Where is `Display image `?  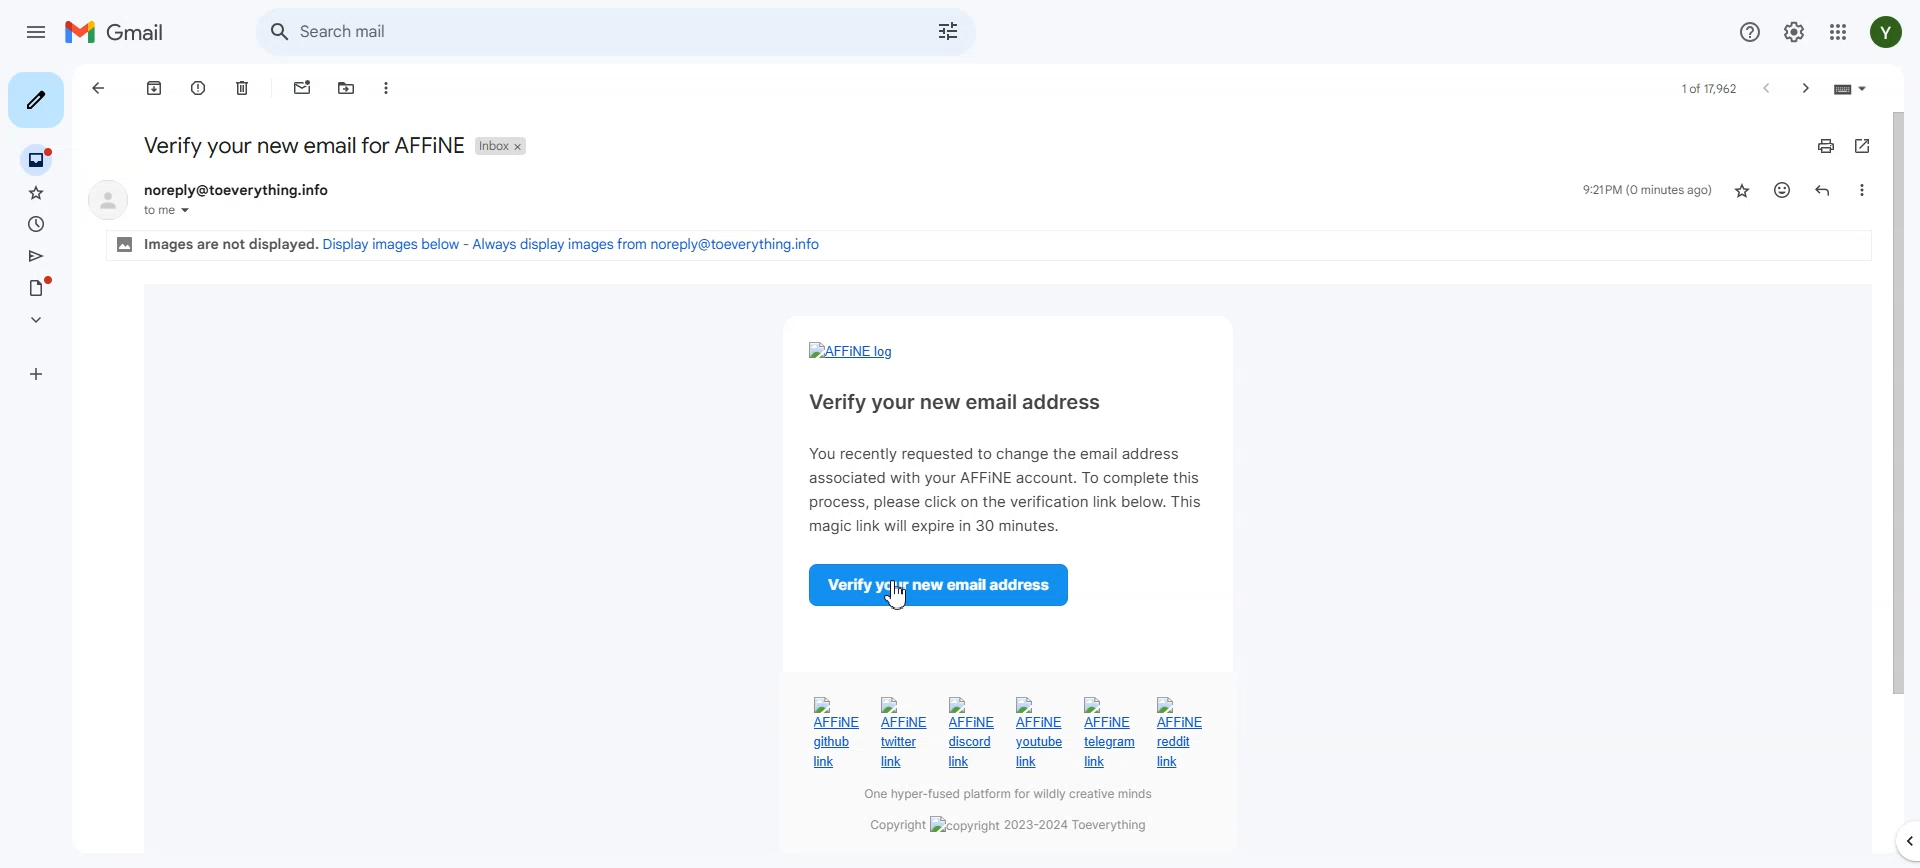 Display image  is located at coordinates (575, 246).